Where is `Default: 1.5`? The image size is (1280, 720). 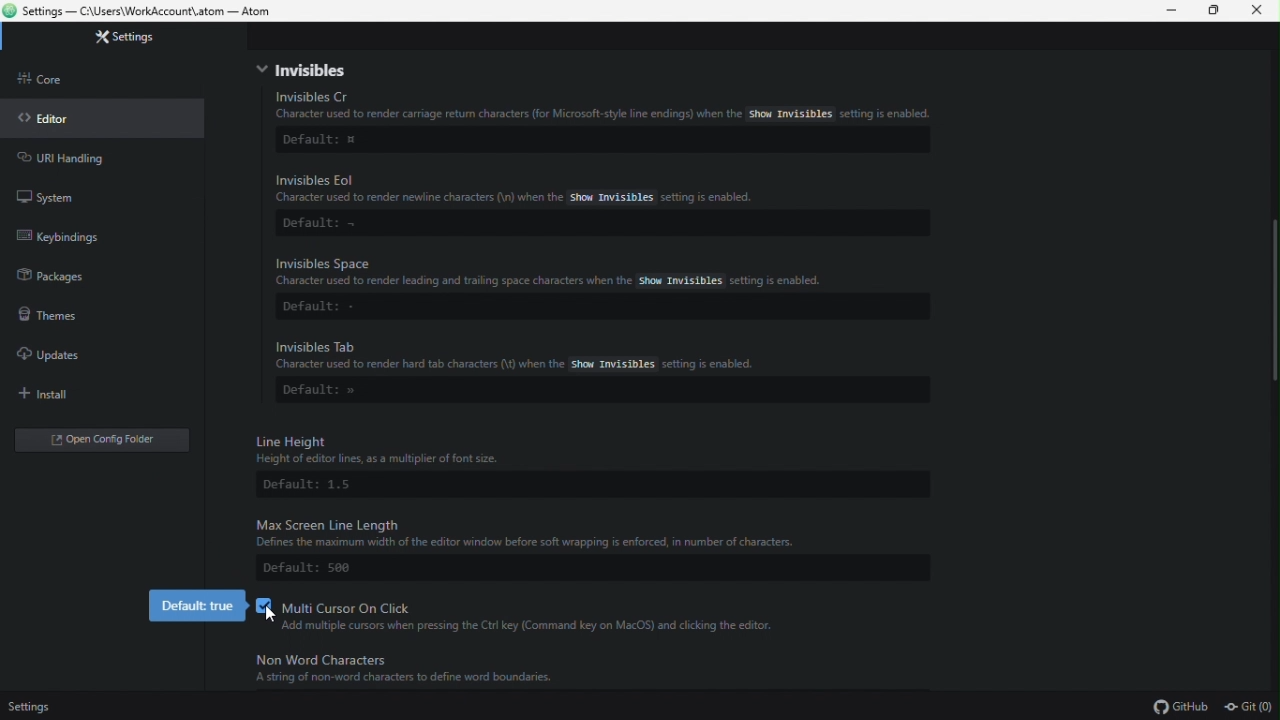 Default: 1.5 is located at coordinates (319, 486).